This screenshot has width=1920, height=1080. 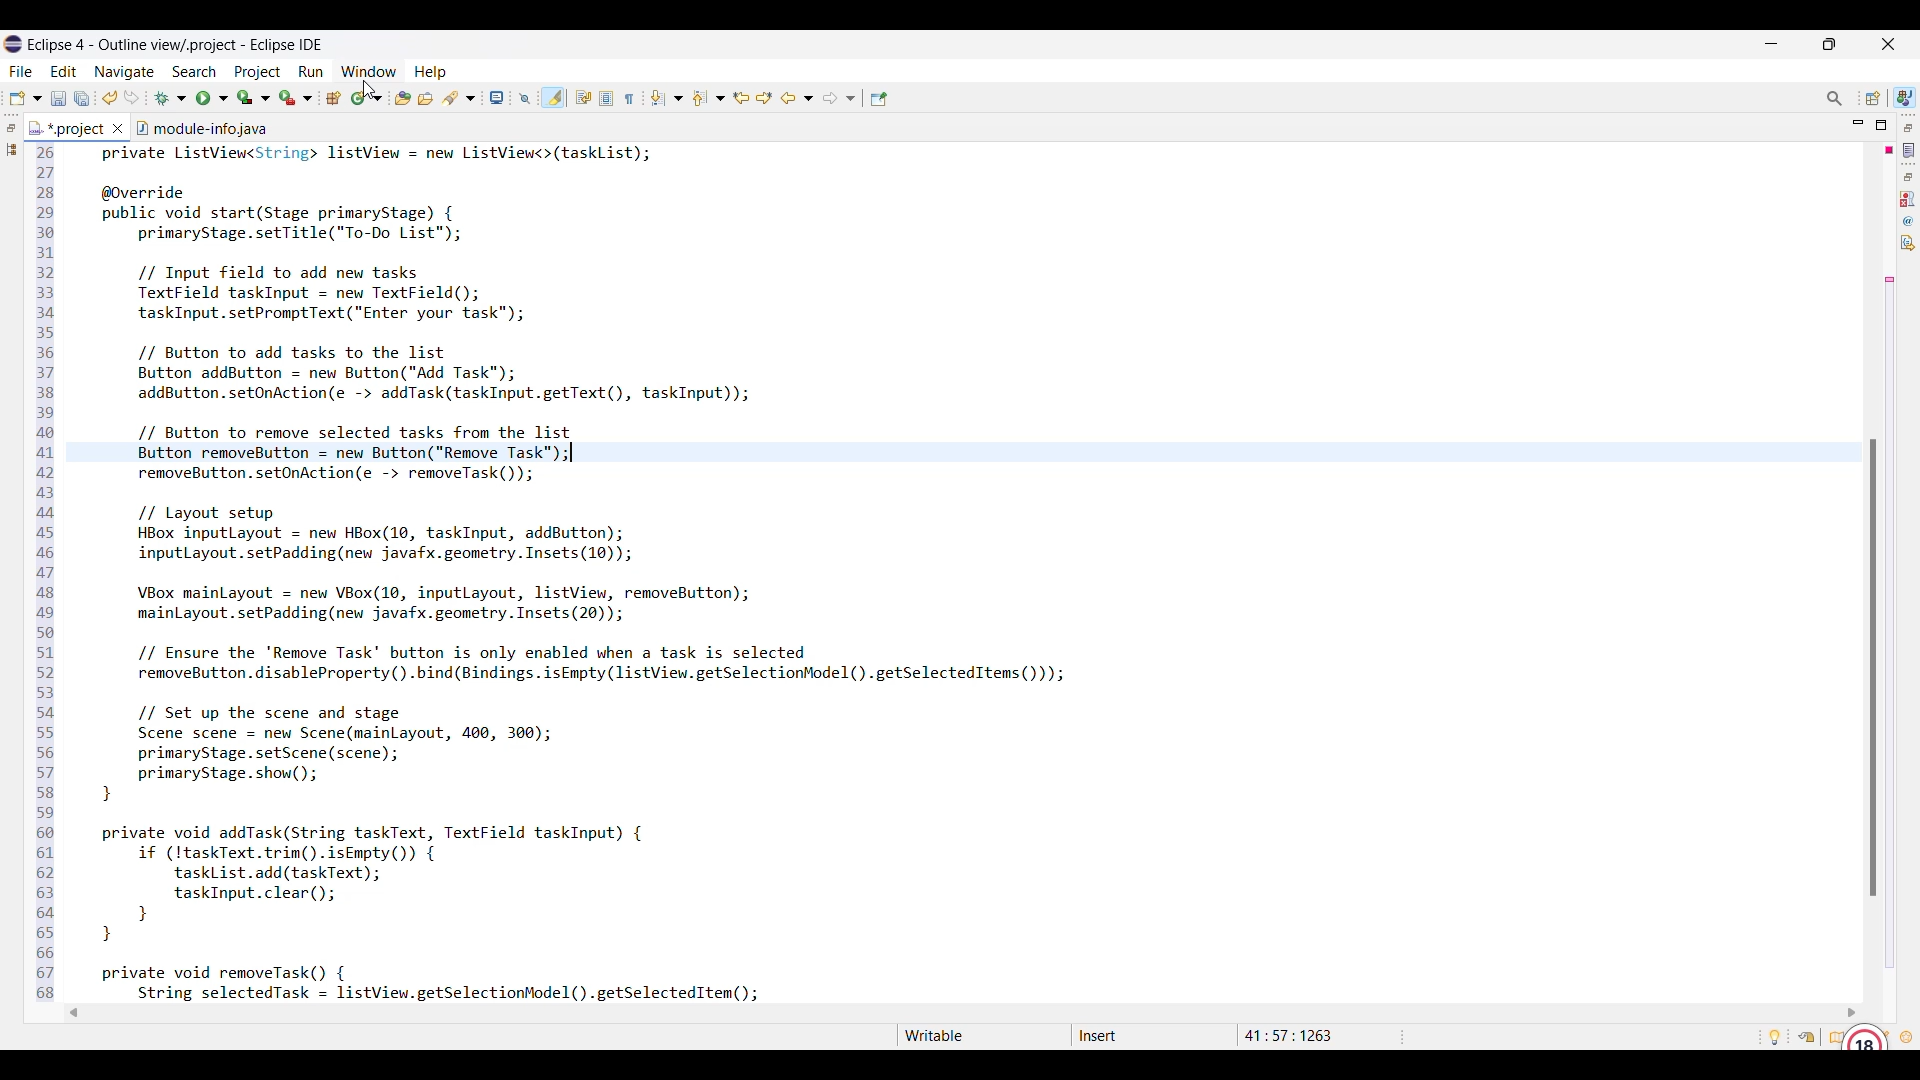 I want to click on Restore, so click(x=11, y=128).